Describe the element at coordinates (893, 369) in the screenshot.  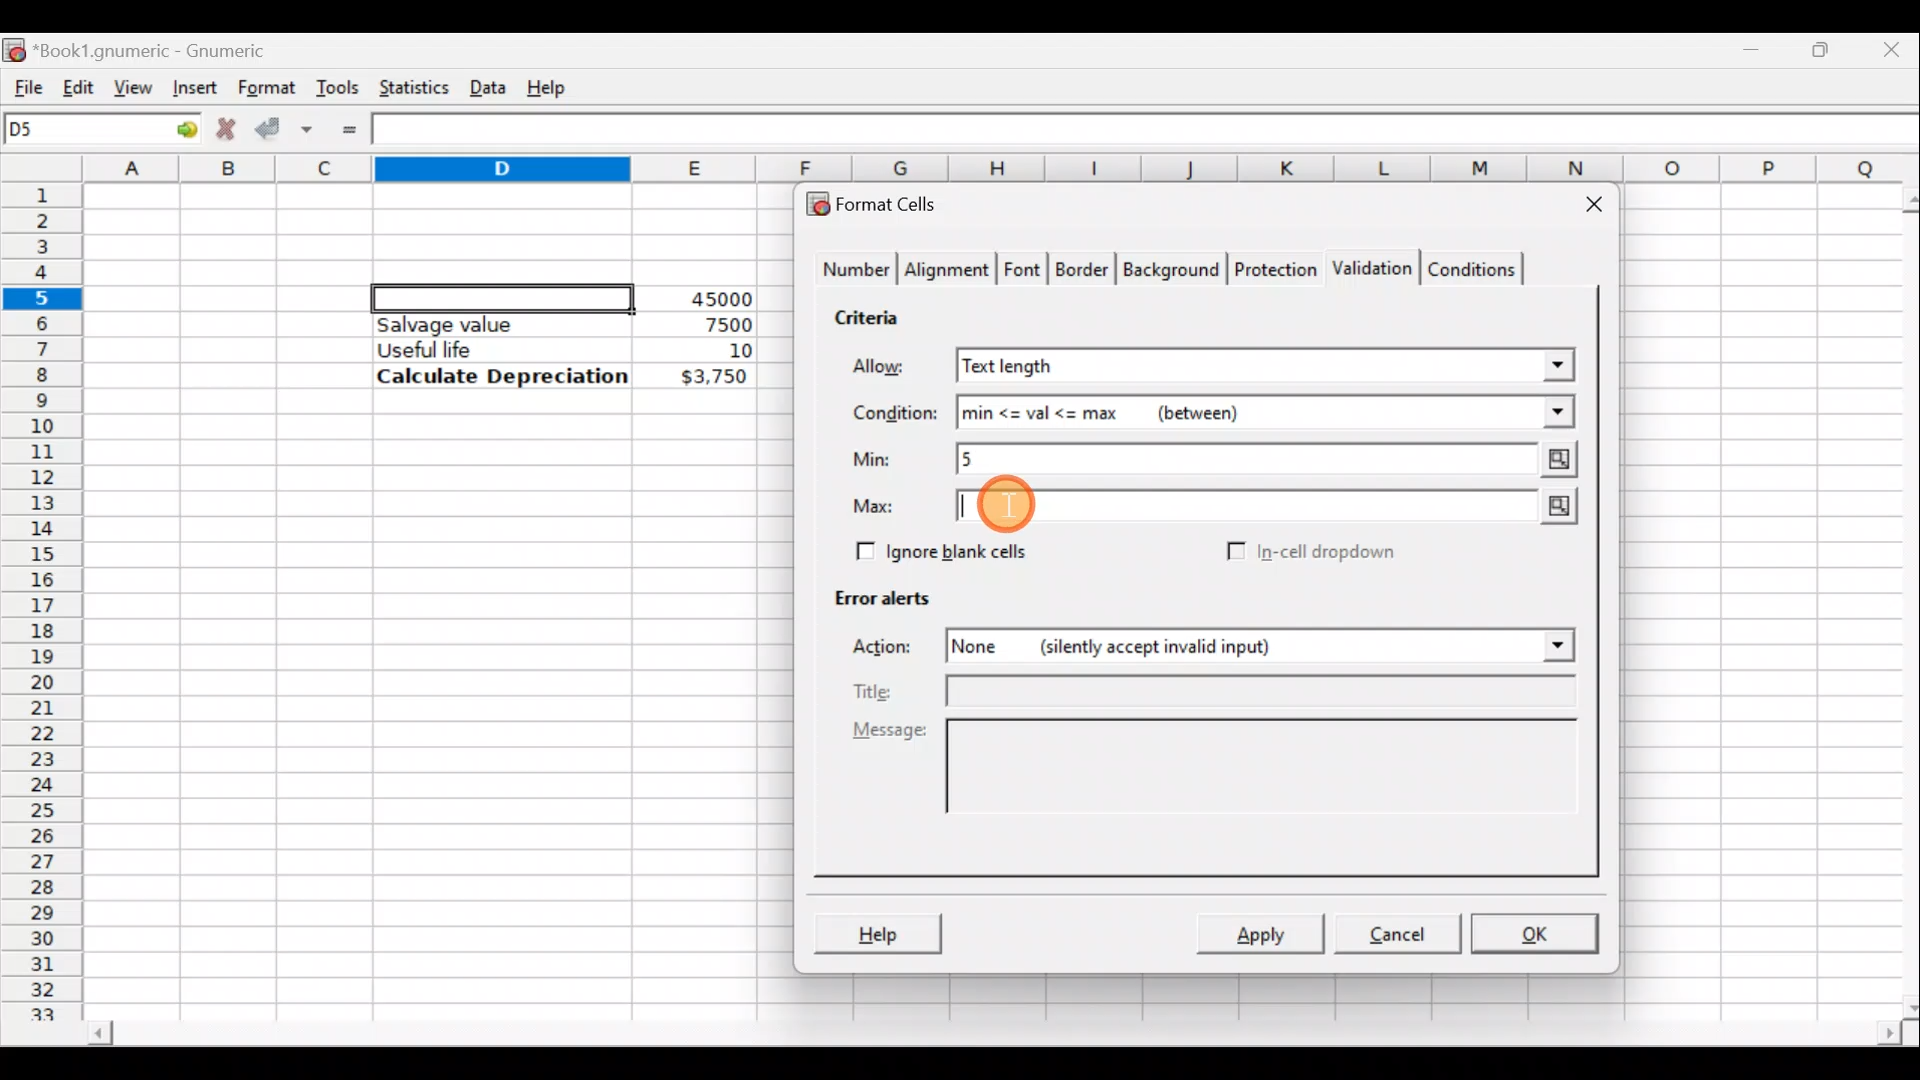
I see `Allow` at that location.